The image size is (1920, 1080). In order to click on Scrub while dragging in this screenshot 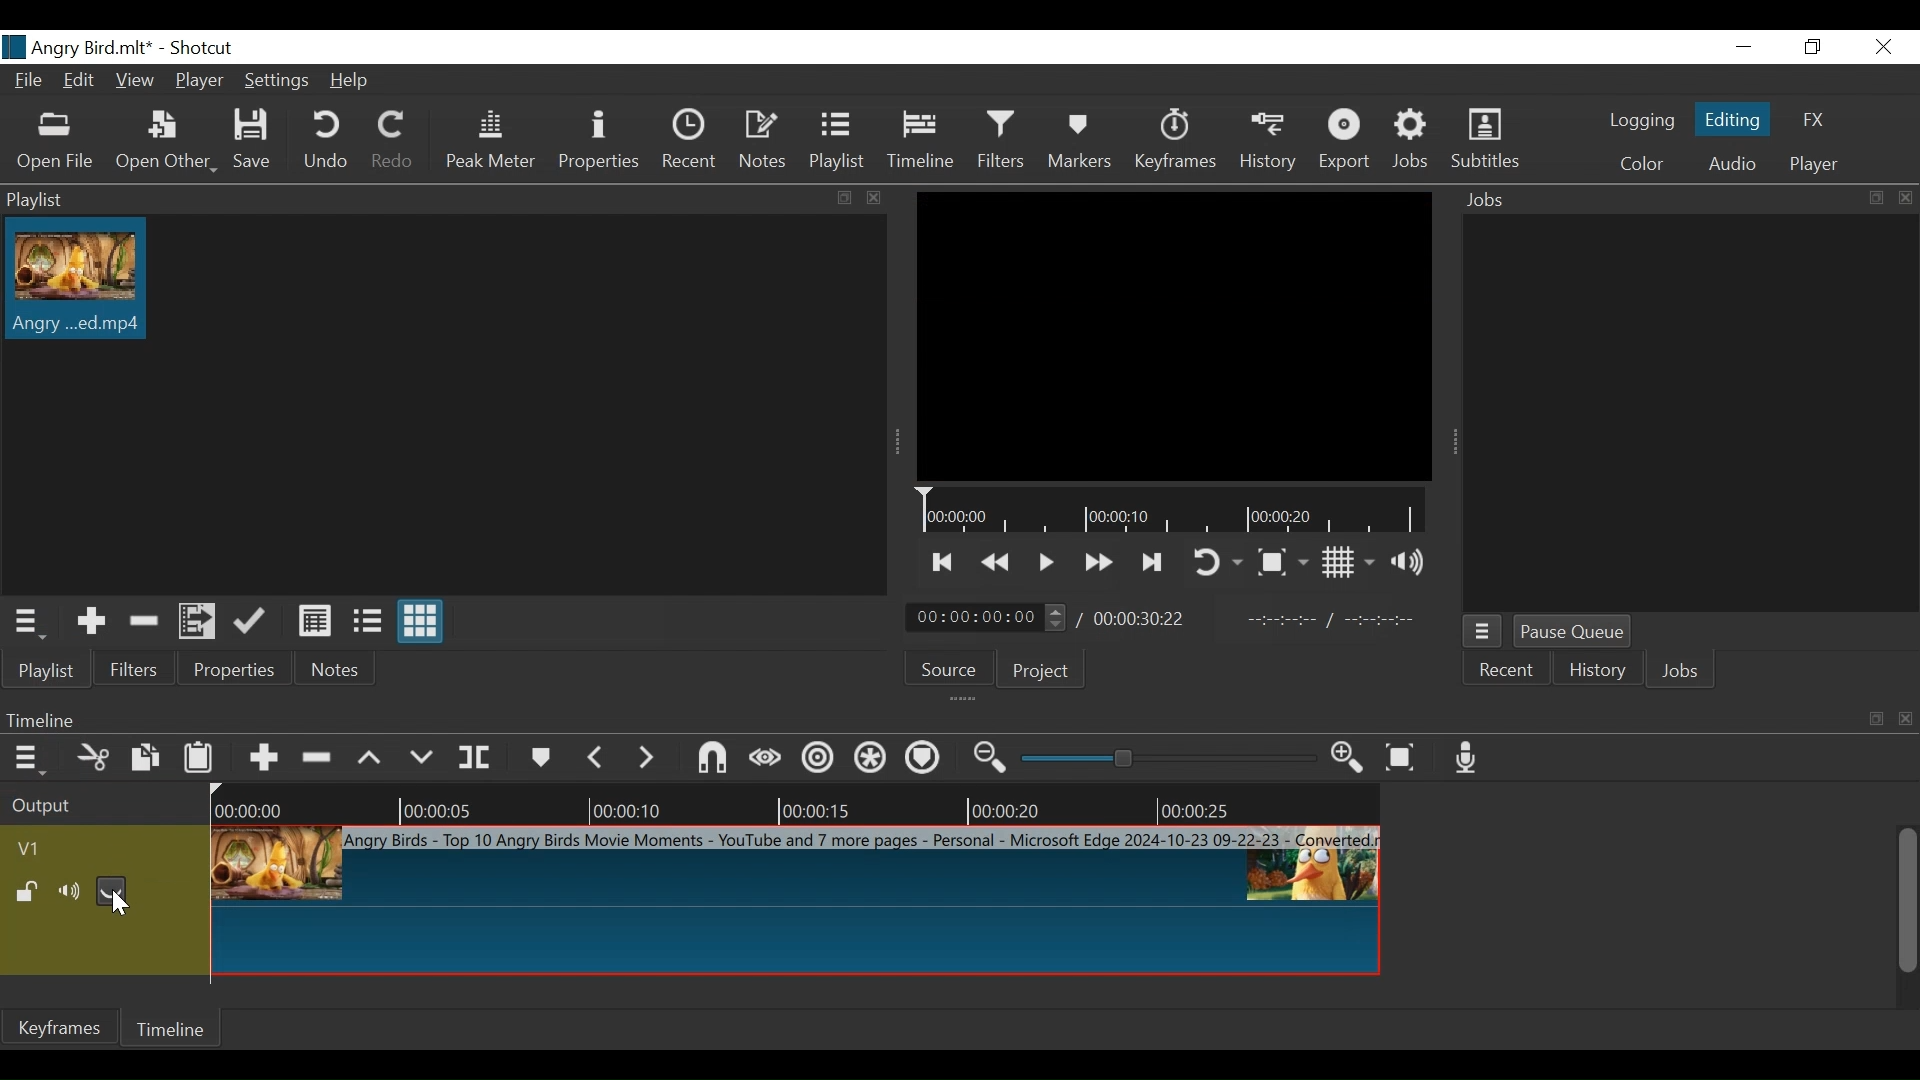, I will do `click(766, 759)`.